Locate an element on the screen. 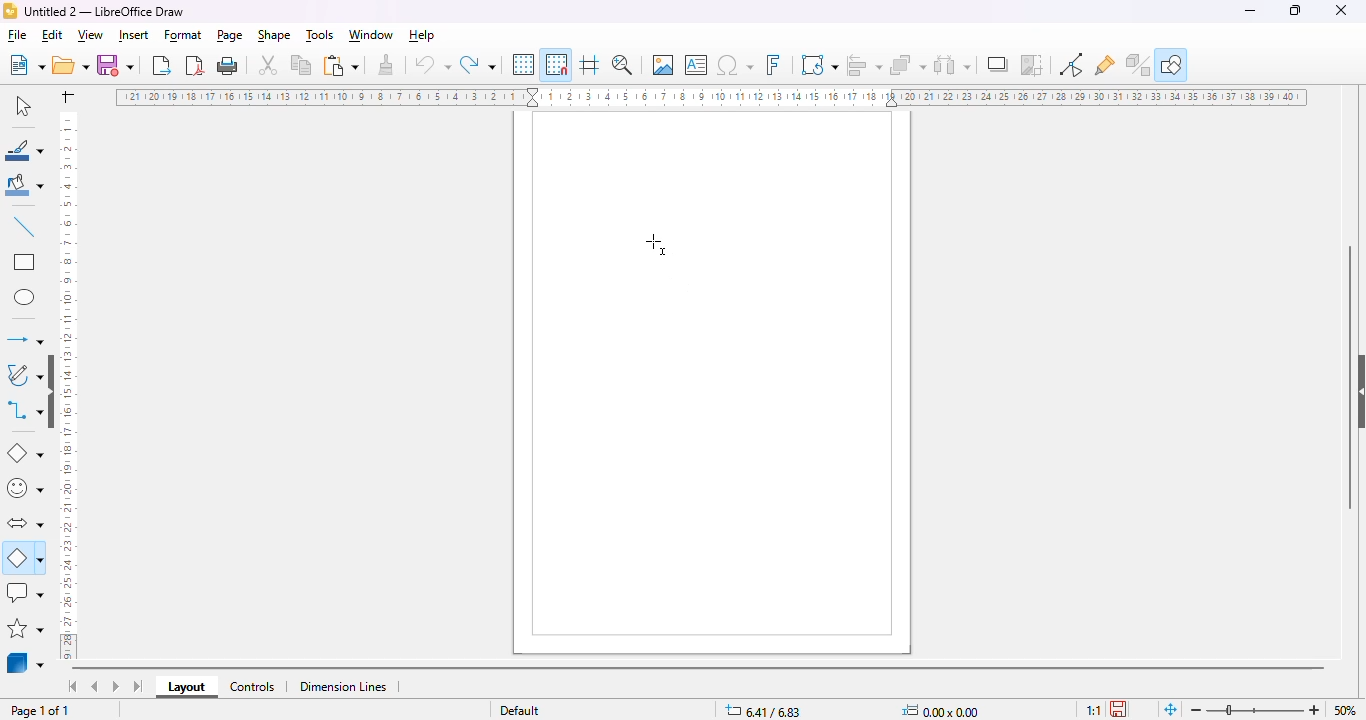  export directly as PDF is located at coordinates (196, 66).